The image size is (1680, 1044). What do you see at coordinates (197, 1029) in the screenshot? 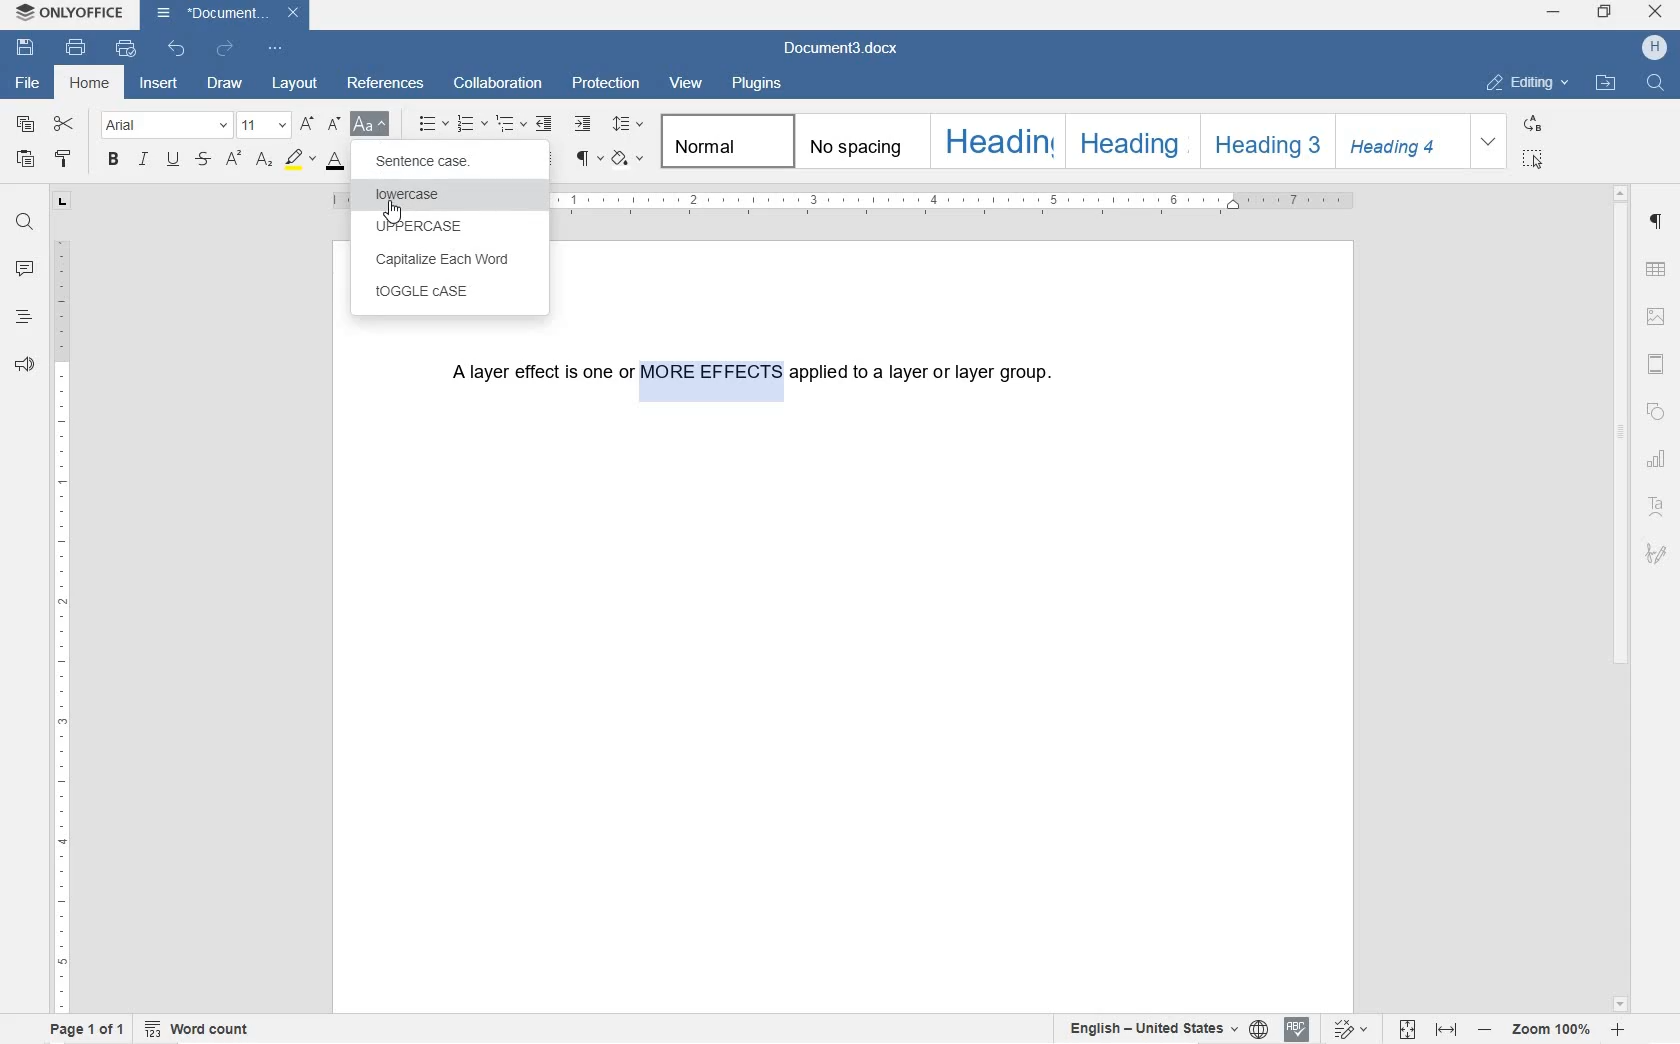
I see `WORD COUNT` at bounding box center [197, 1029].